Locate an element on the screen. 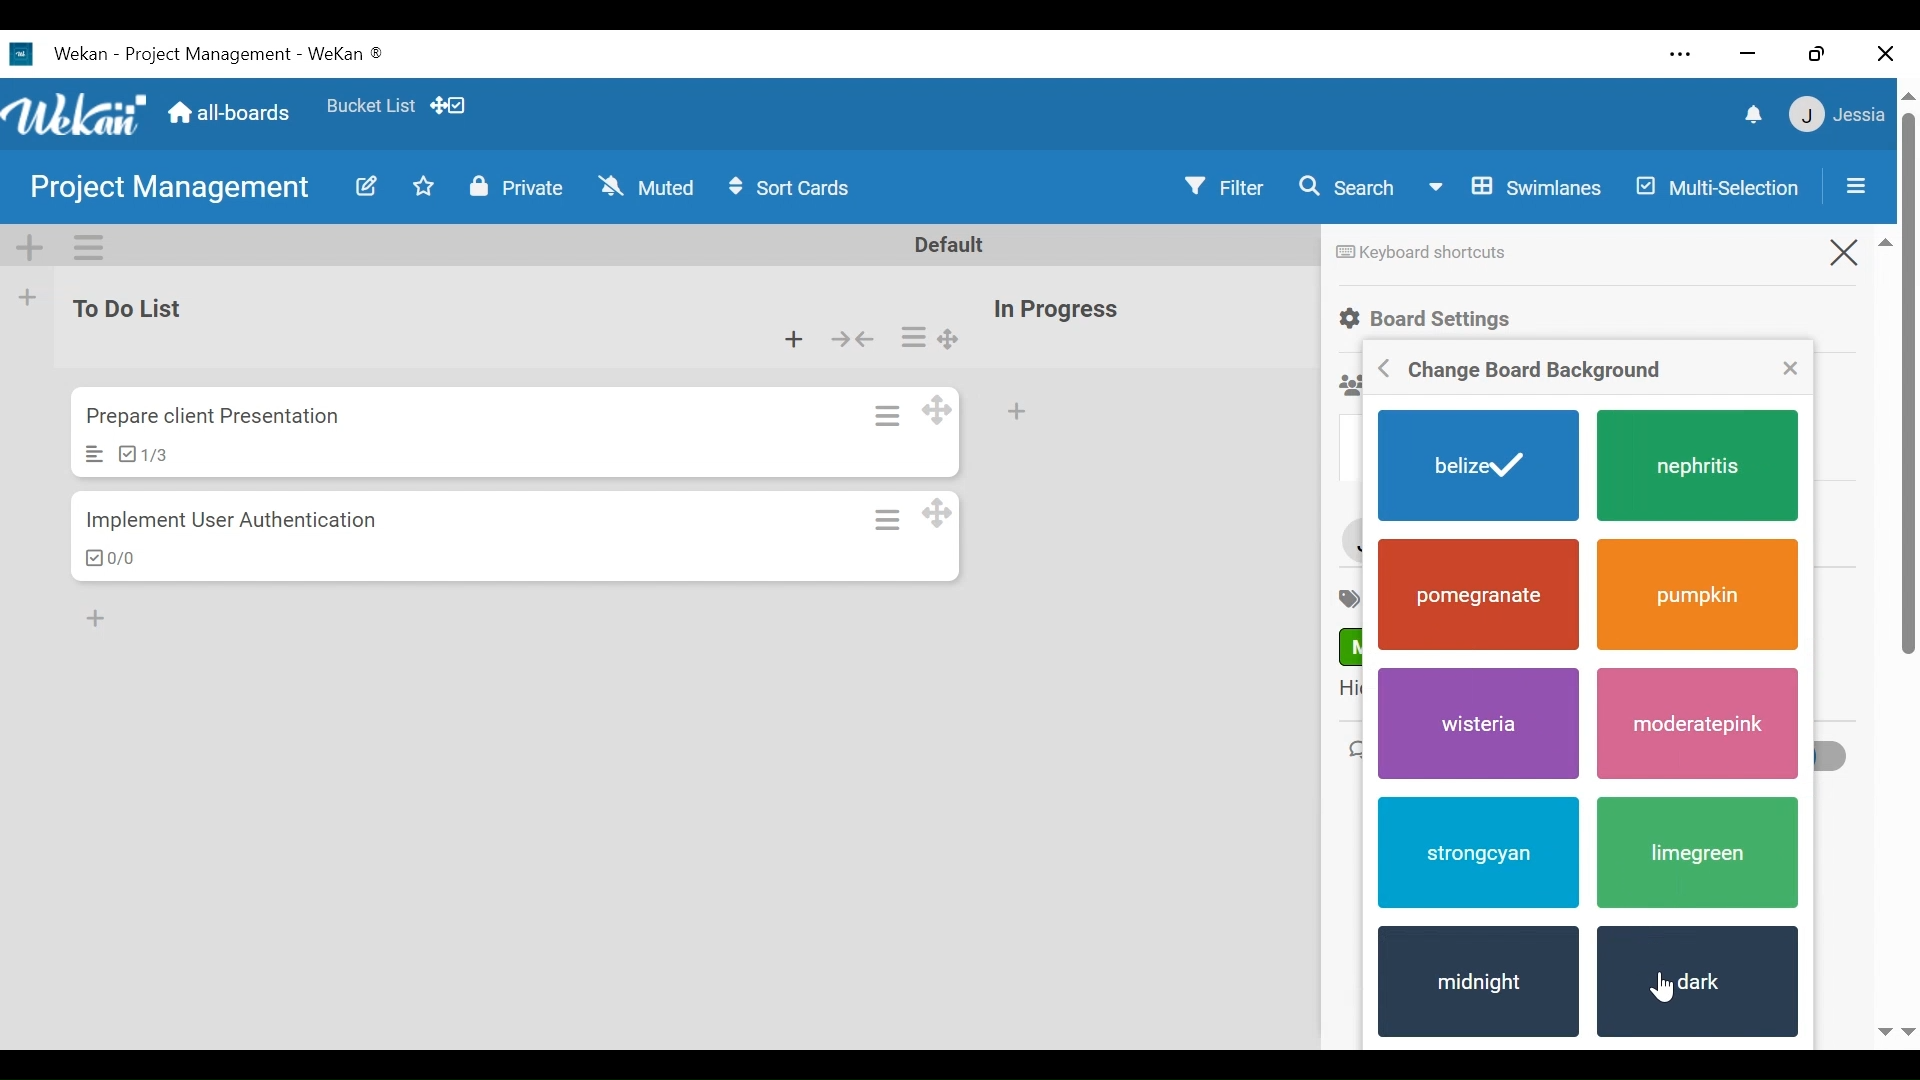 Image resolution: width=1920 pixels, height=1080 pixels. Collapse is located at coordinates (865, 339).